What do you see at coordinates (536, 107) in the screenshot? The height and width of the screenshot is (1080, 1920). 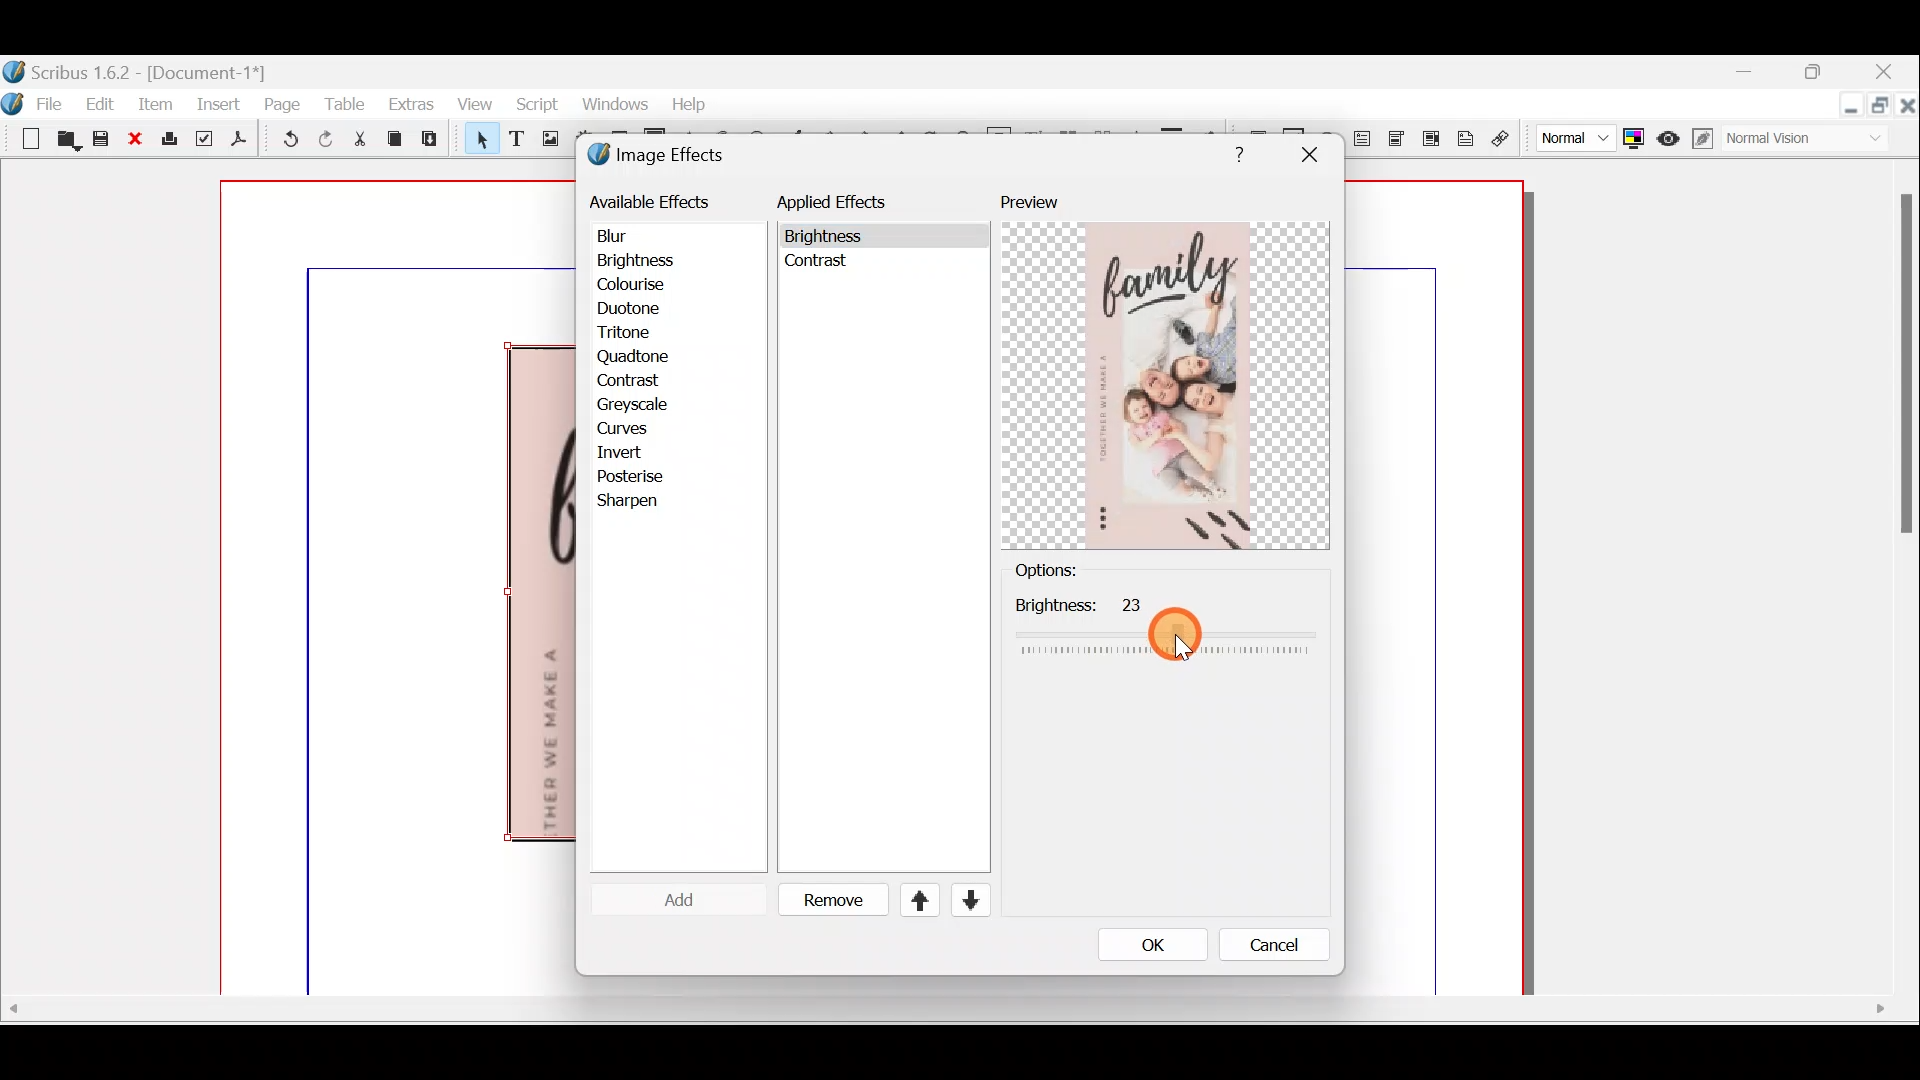 I see `Script` at bounding box center [536, 107].